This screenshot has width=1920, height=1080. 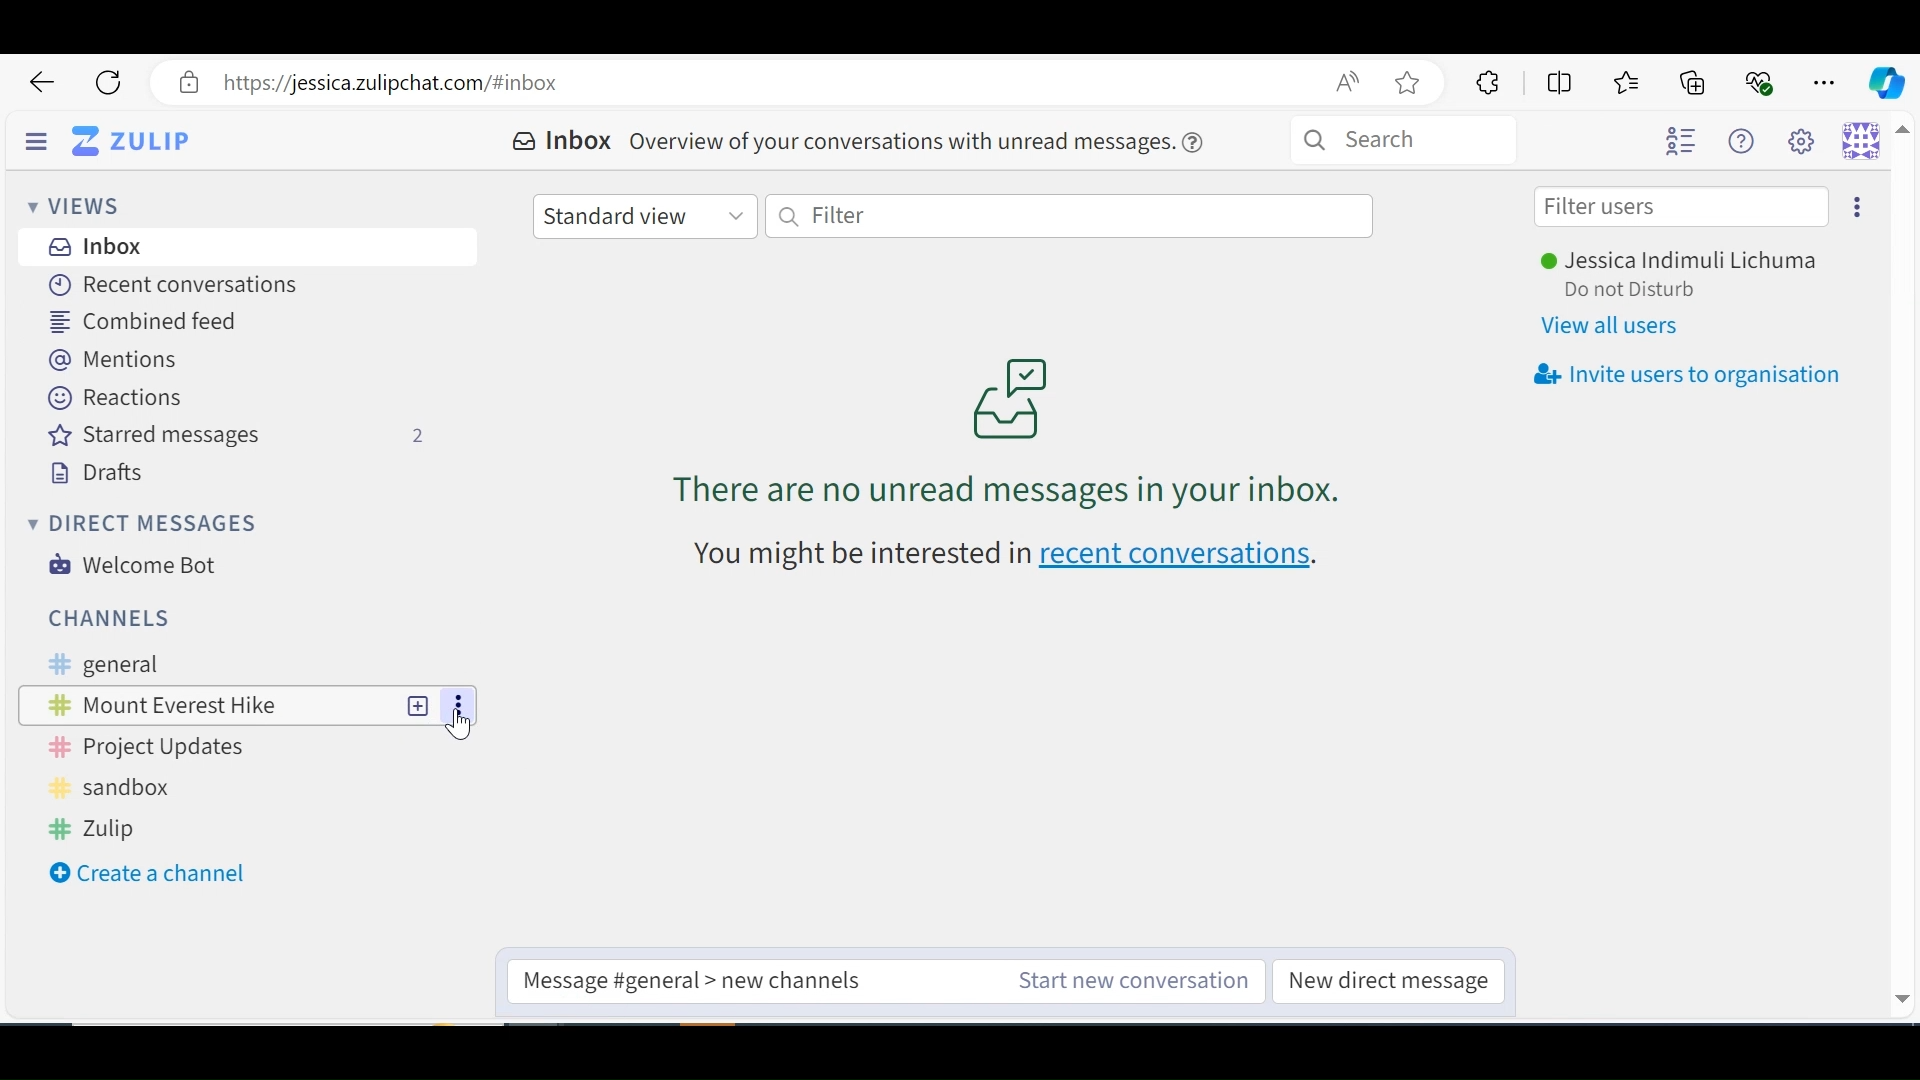 What do you see at coordinates (1648, 292) in the screenshot?
I see `Status` at bounding box center [1648, 292].